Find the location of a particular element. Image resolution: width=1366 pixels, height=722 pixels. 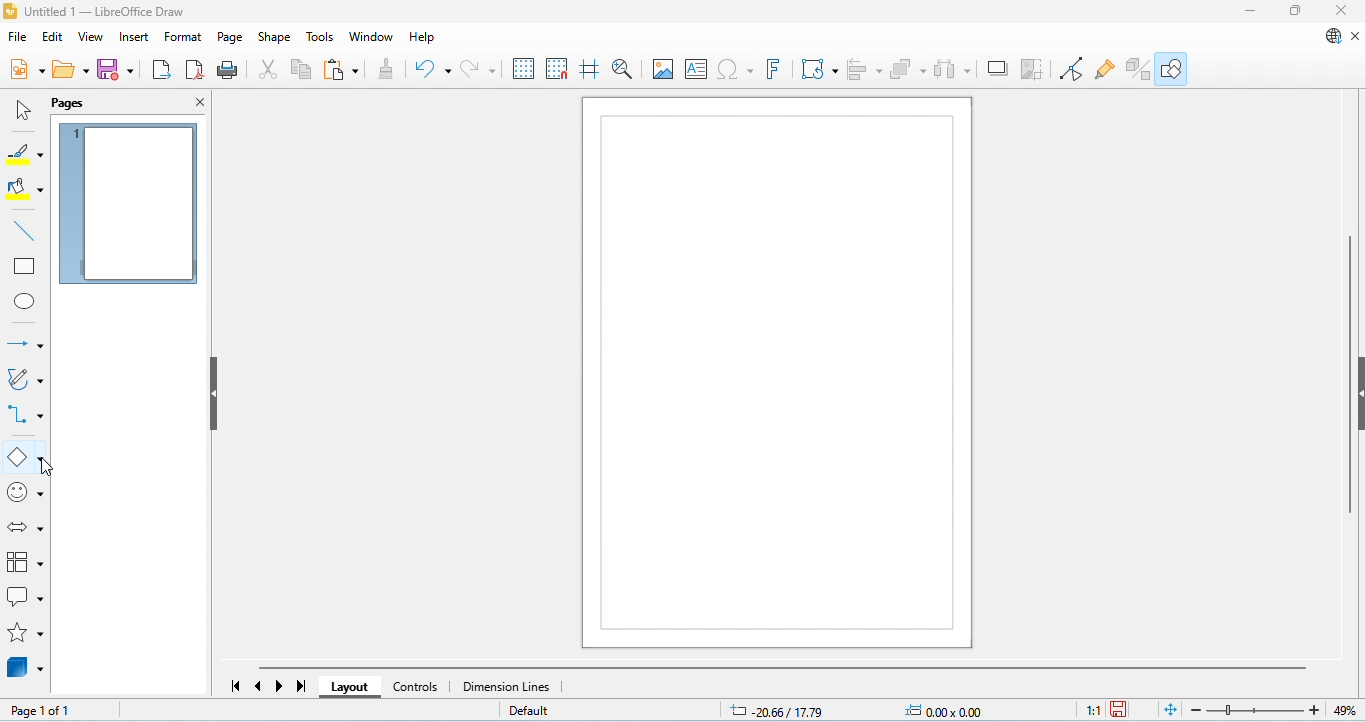

show draw functions is located at coordinates (1174, 68).